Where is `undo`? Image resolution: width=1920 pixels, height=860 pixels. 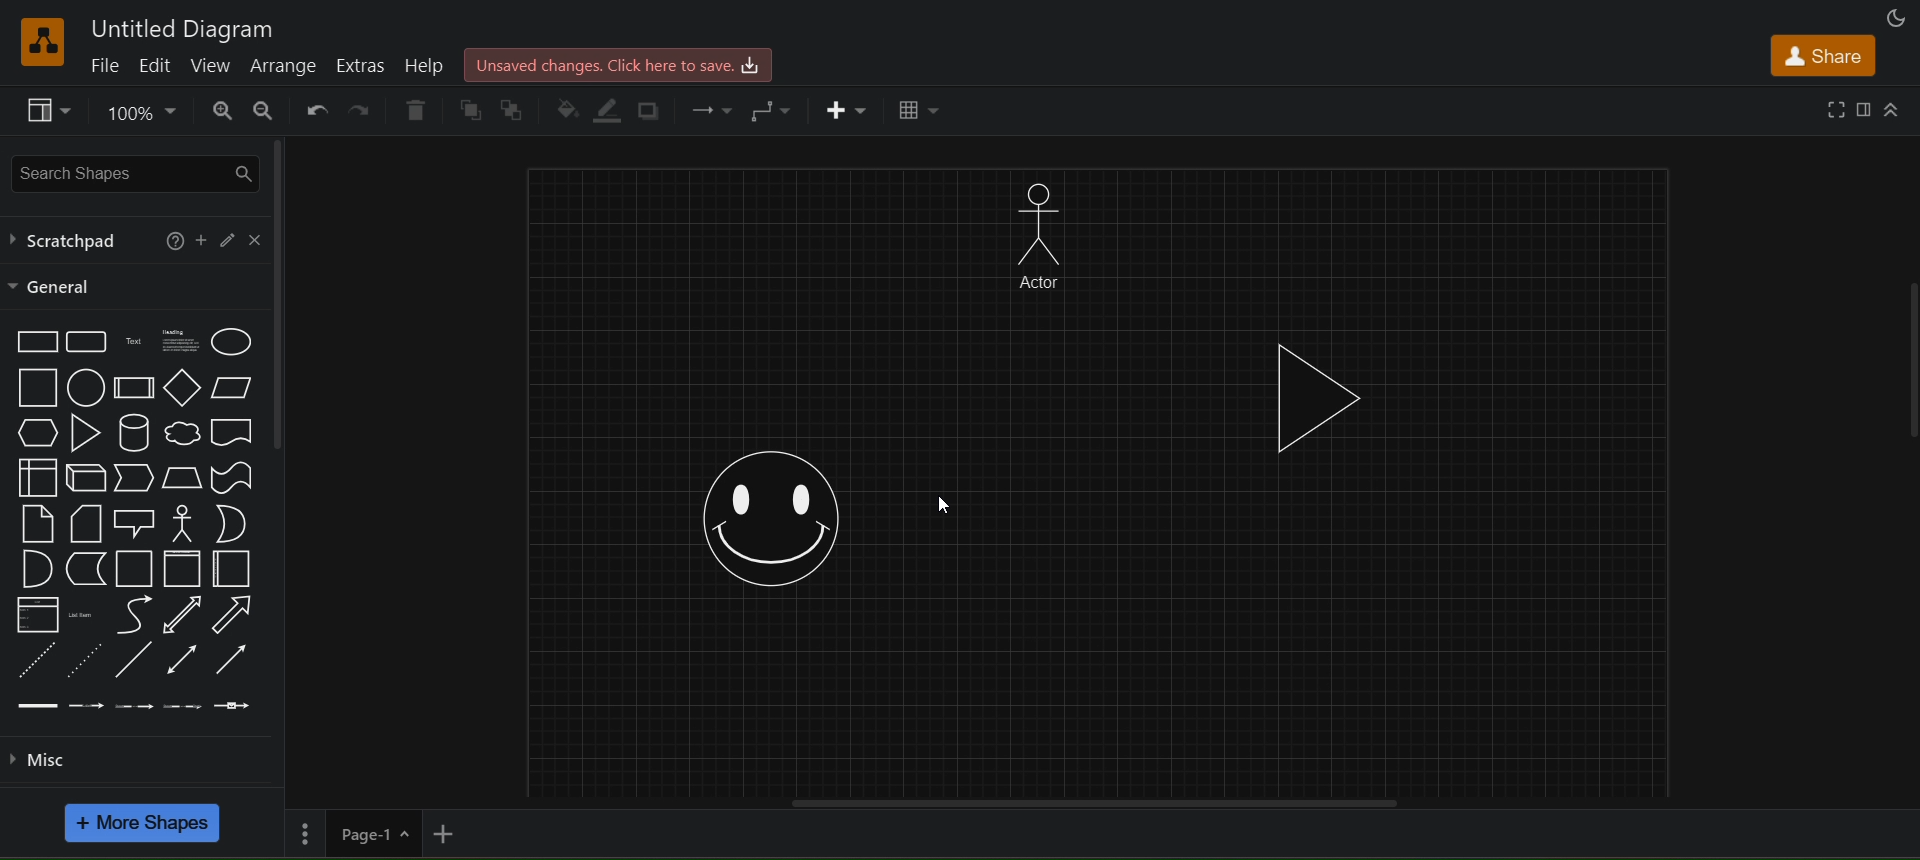 undo is located at coordinates (313, 108).